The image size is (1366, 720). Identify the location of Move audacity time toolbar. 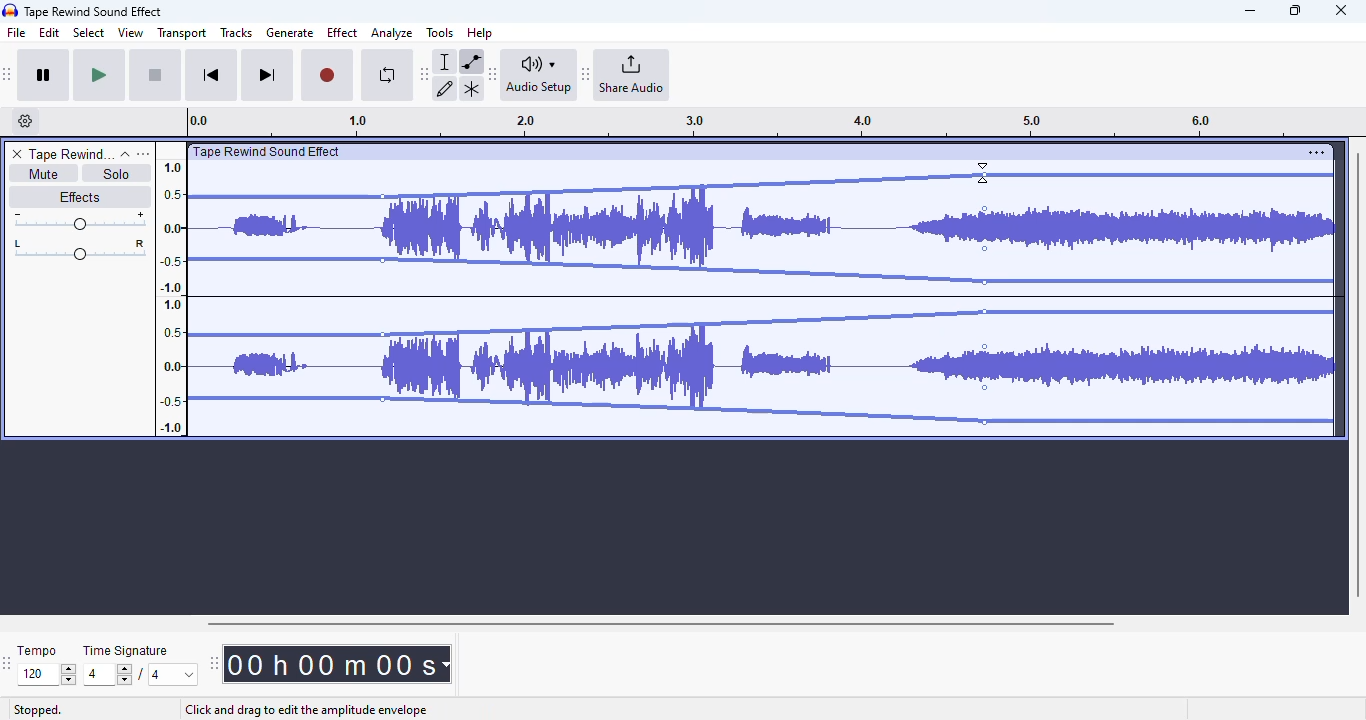
(213, 663).